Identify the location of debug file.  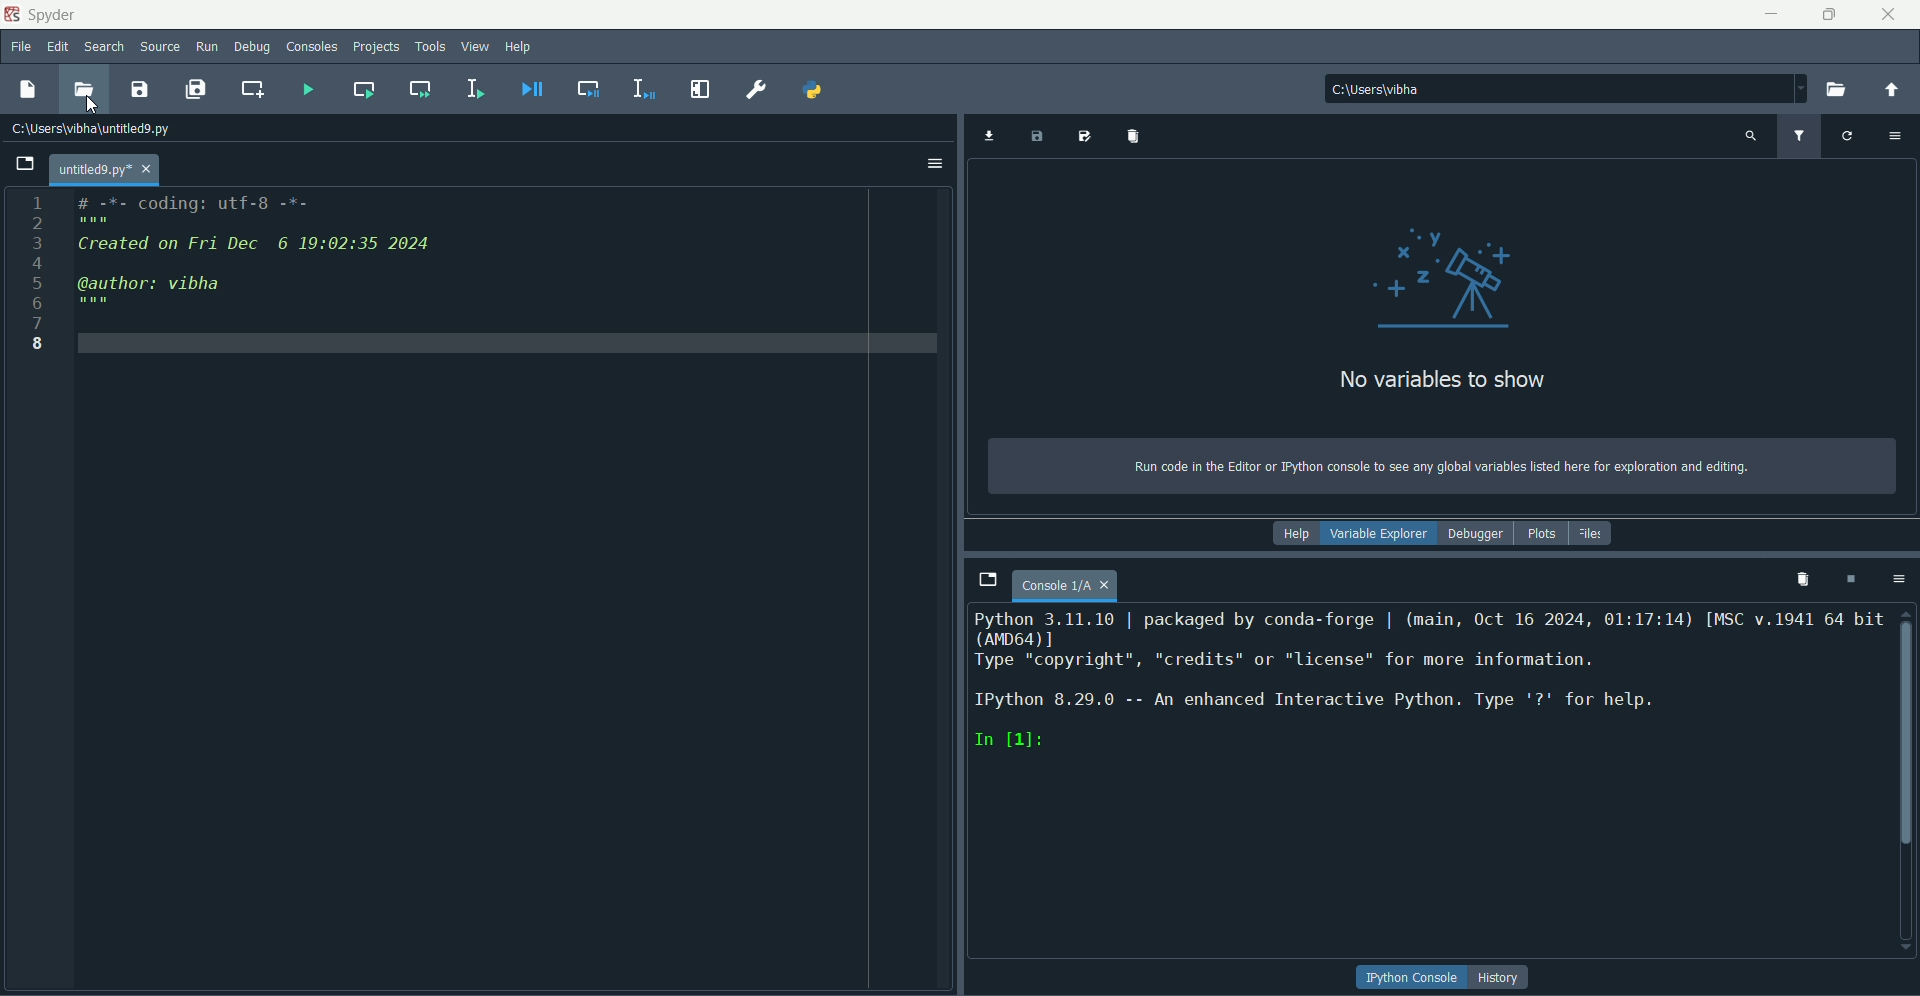
(533, 88).